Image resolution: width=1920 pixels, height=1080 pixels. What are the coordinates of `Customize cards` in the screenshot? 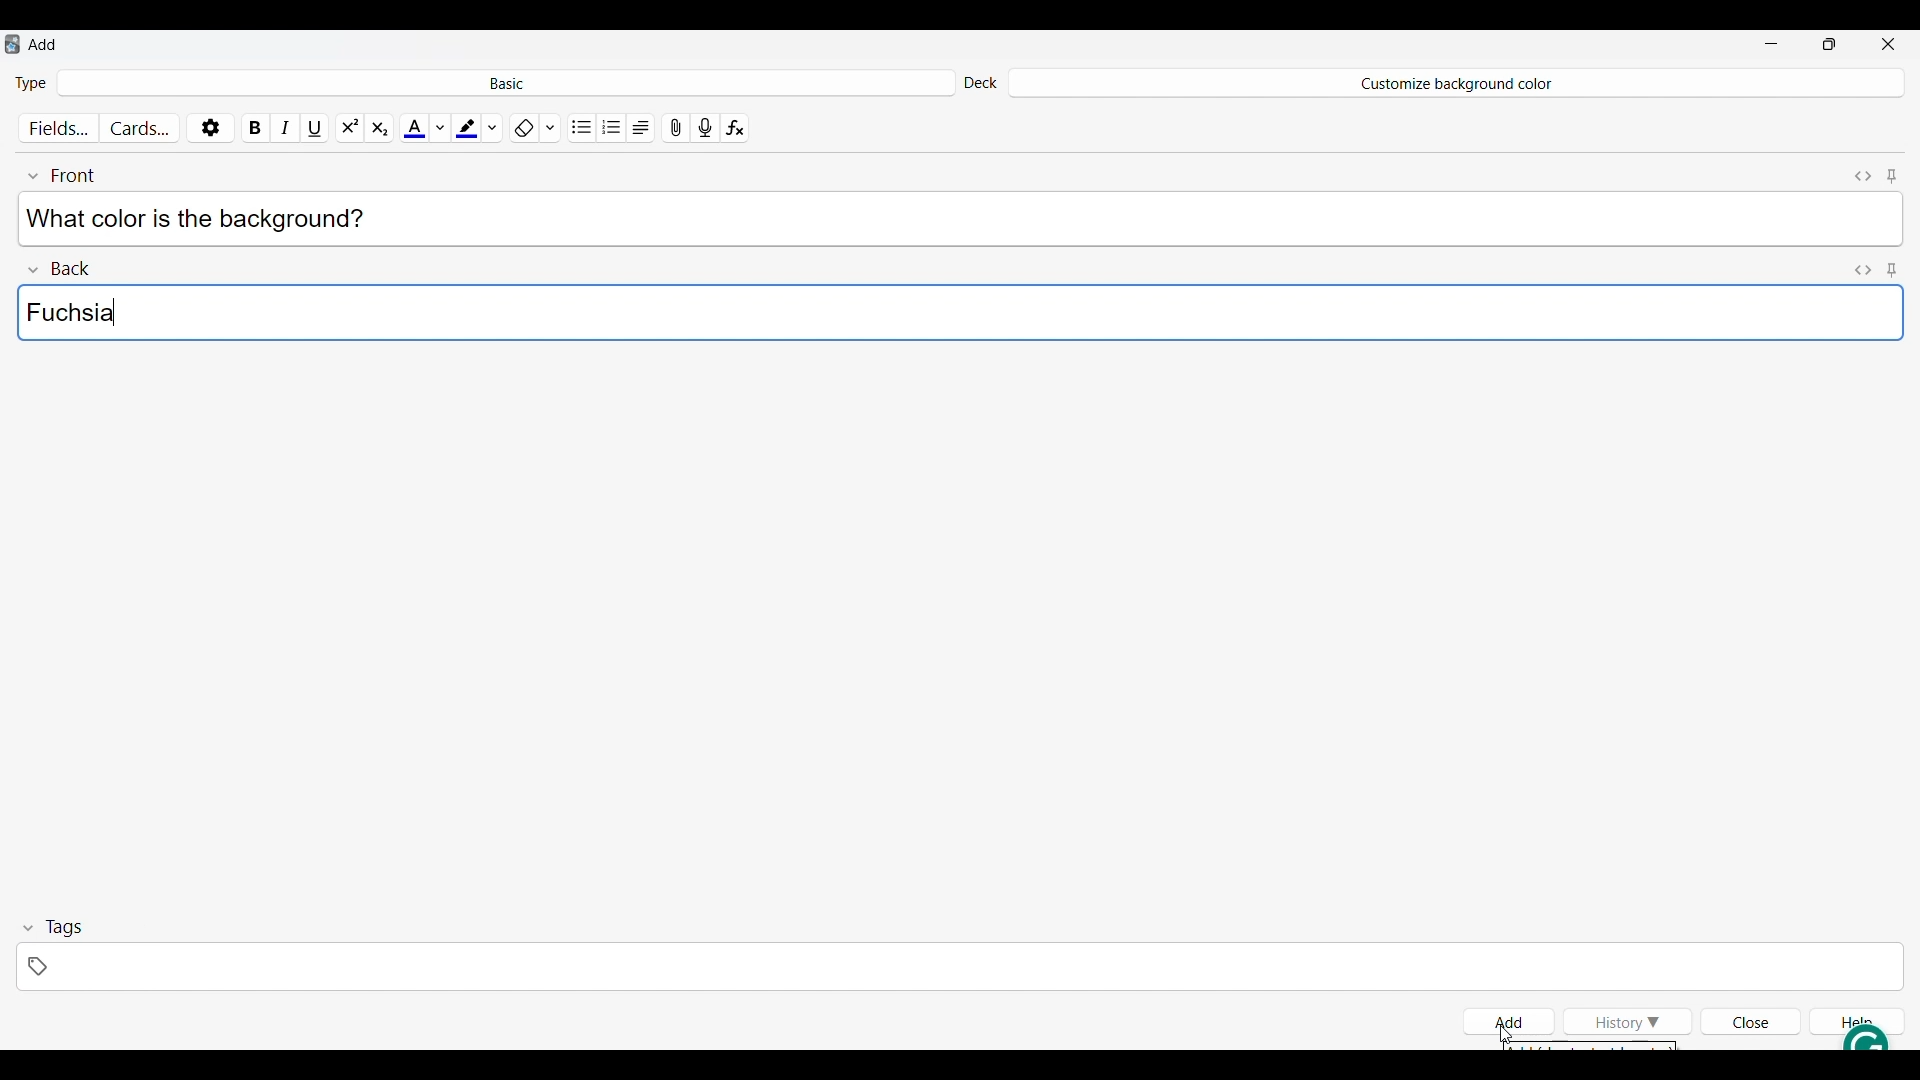 It's located at (140, 124).